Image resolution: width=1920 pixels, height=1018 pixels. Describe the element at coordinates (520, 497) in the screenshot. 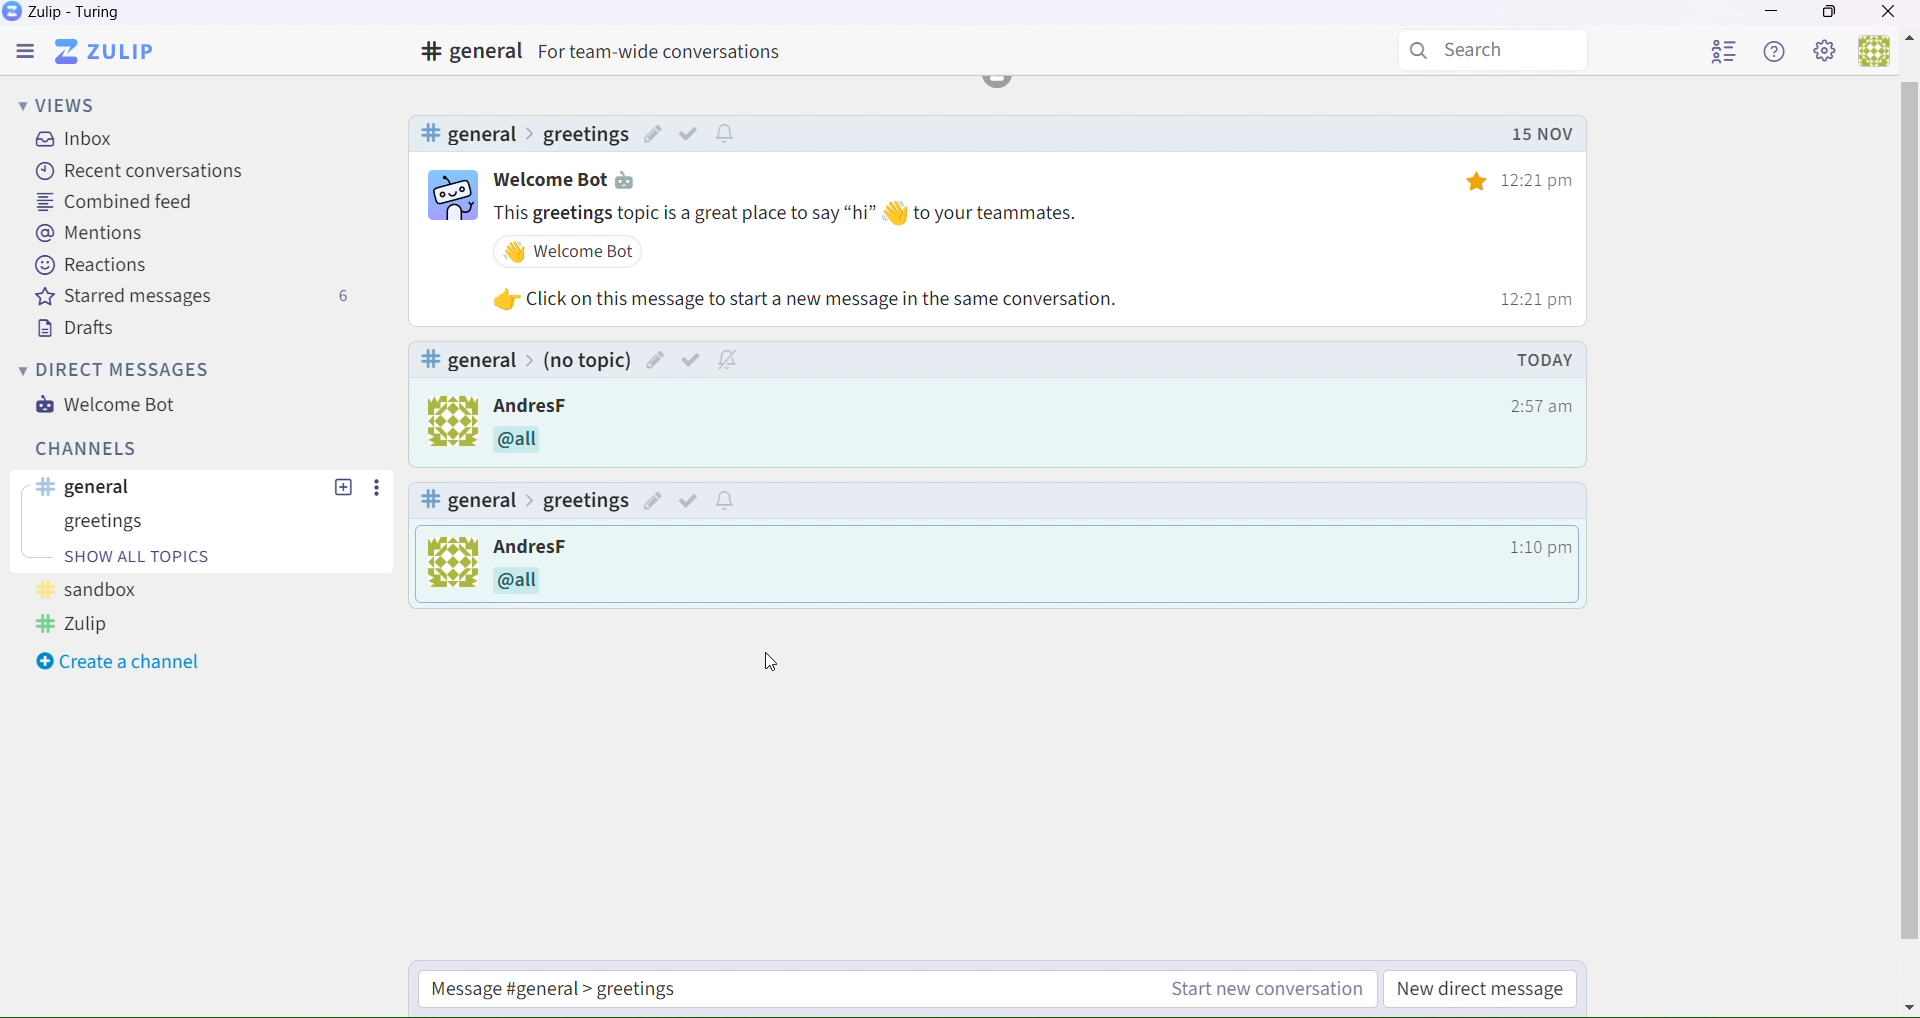

I see `#general> (No Topic)` at that location.